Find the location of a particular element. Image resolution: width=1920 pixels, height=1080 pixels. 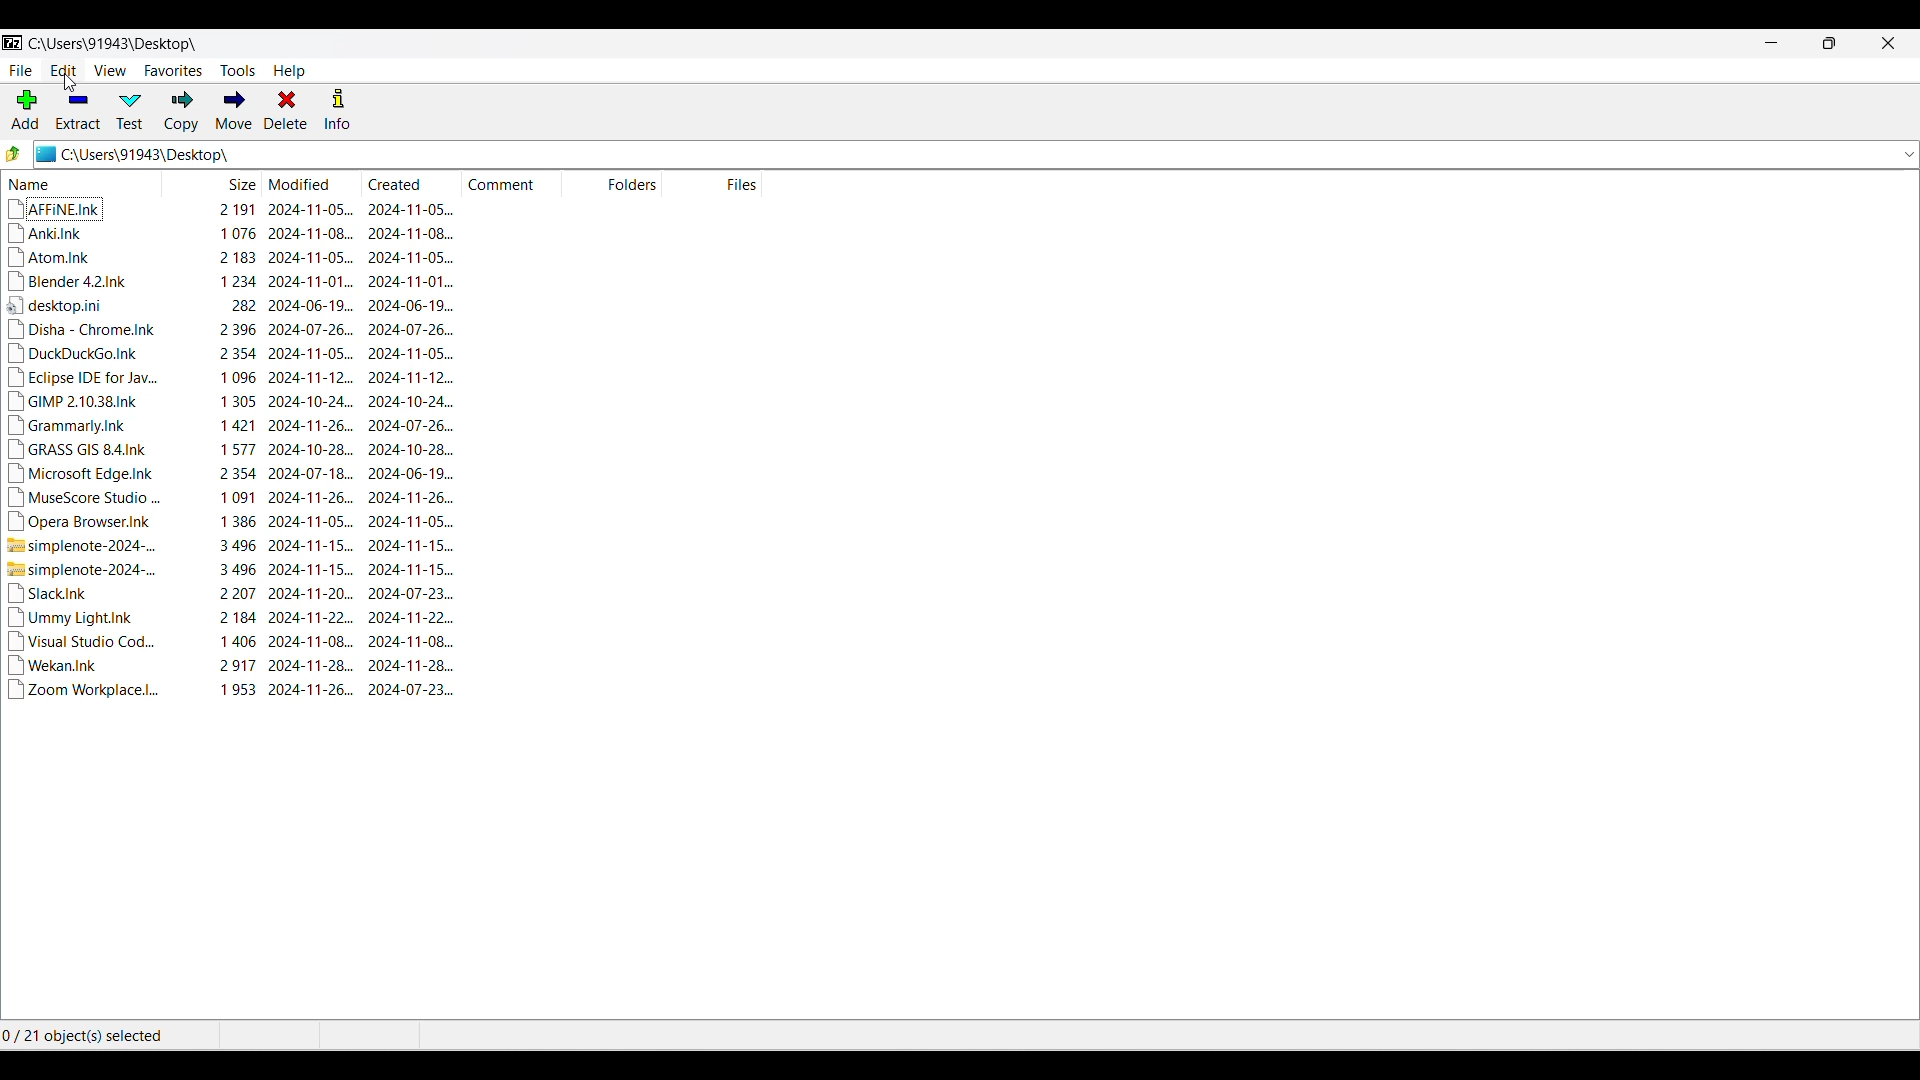

Move is located at coordinates (233, 109).